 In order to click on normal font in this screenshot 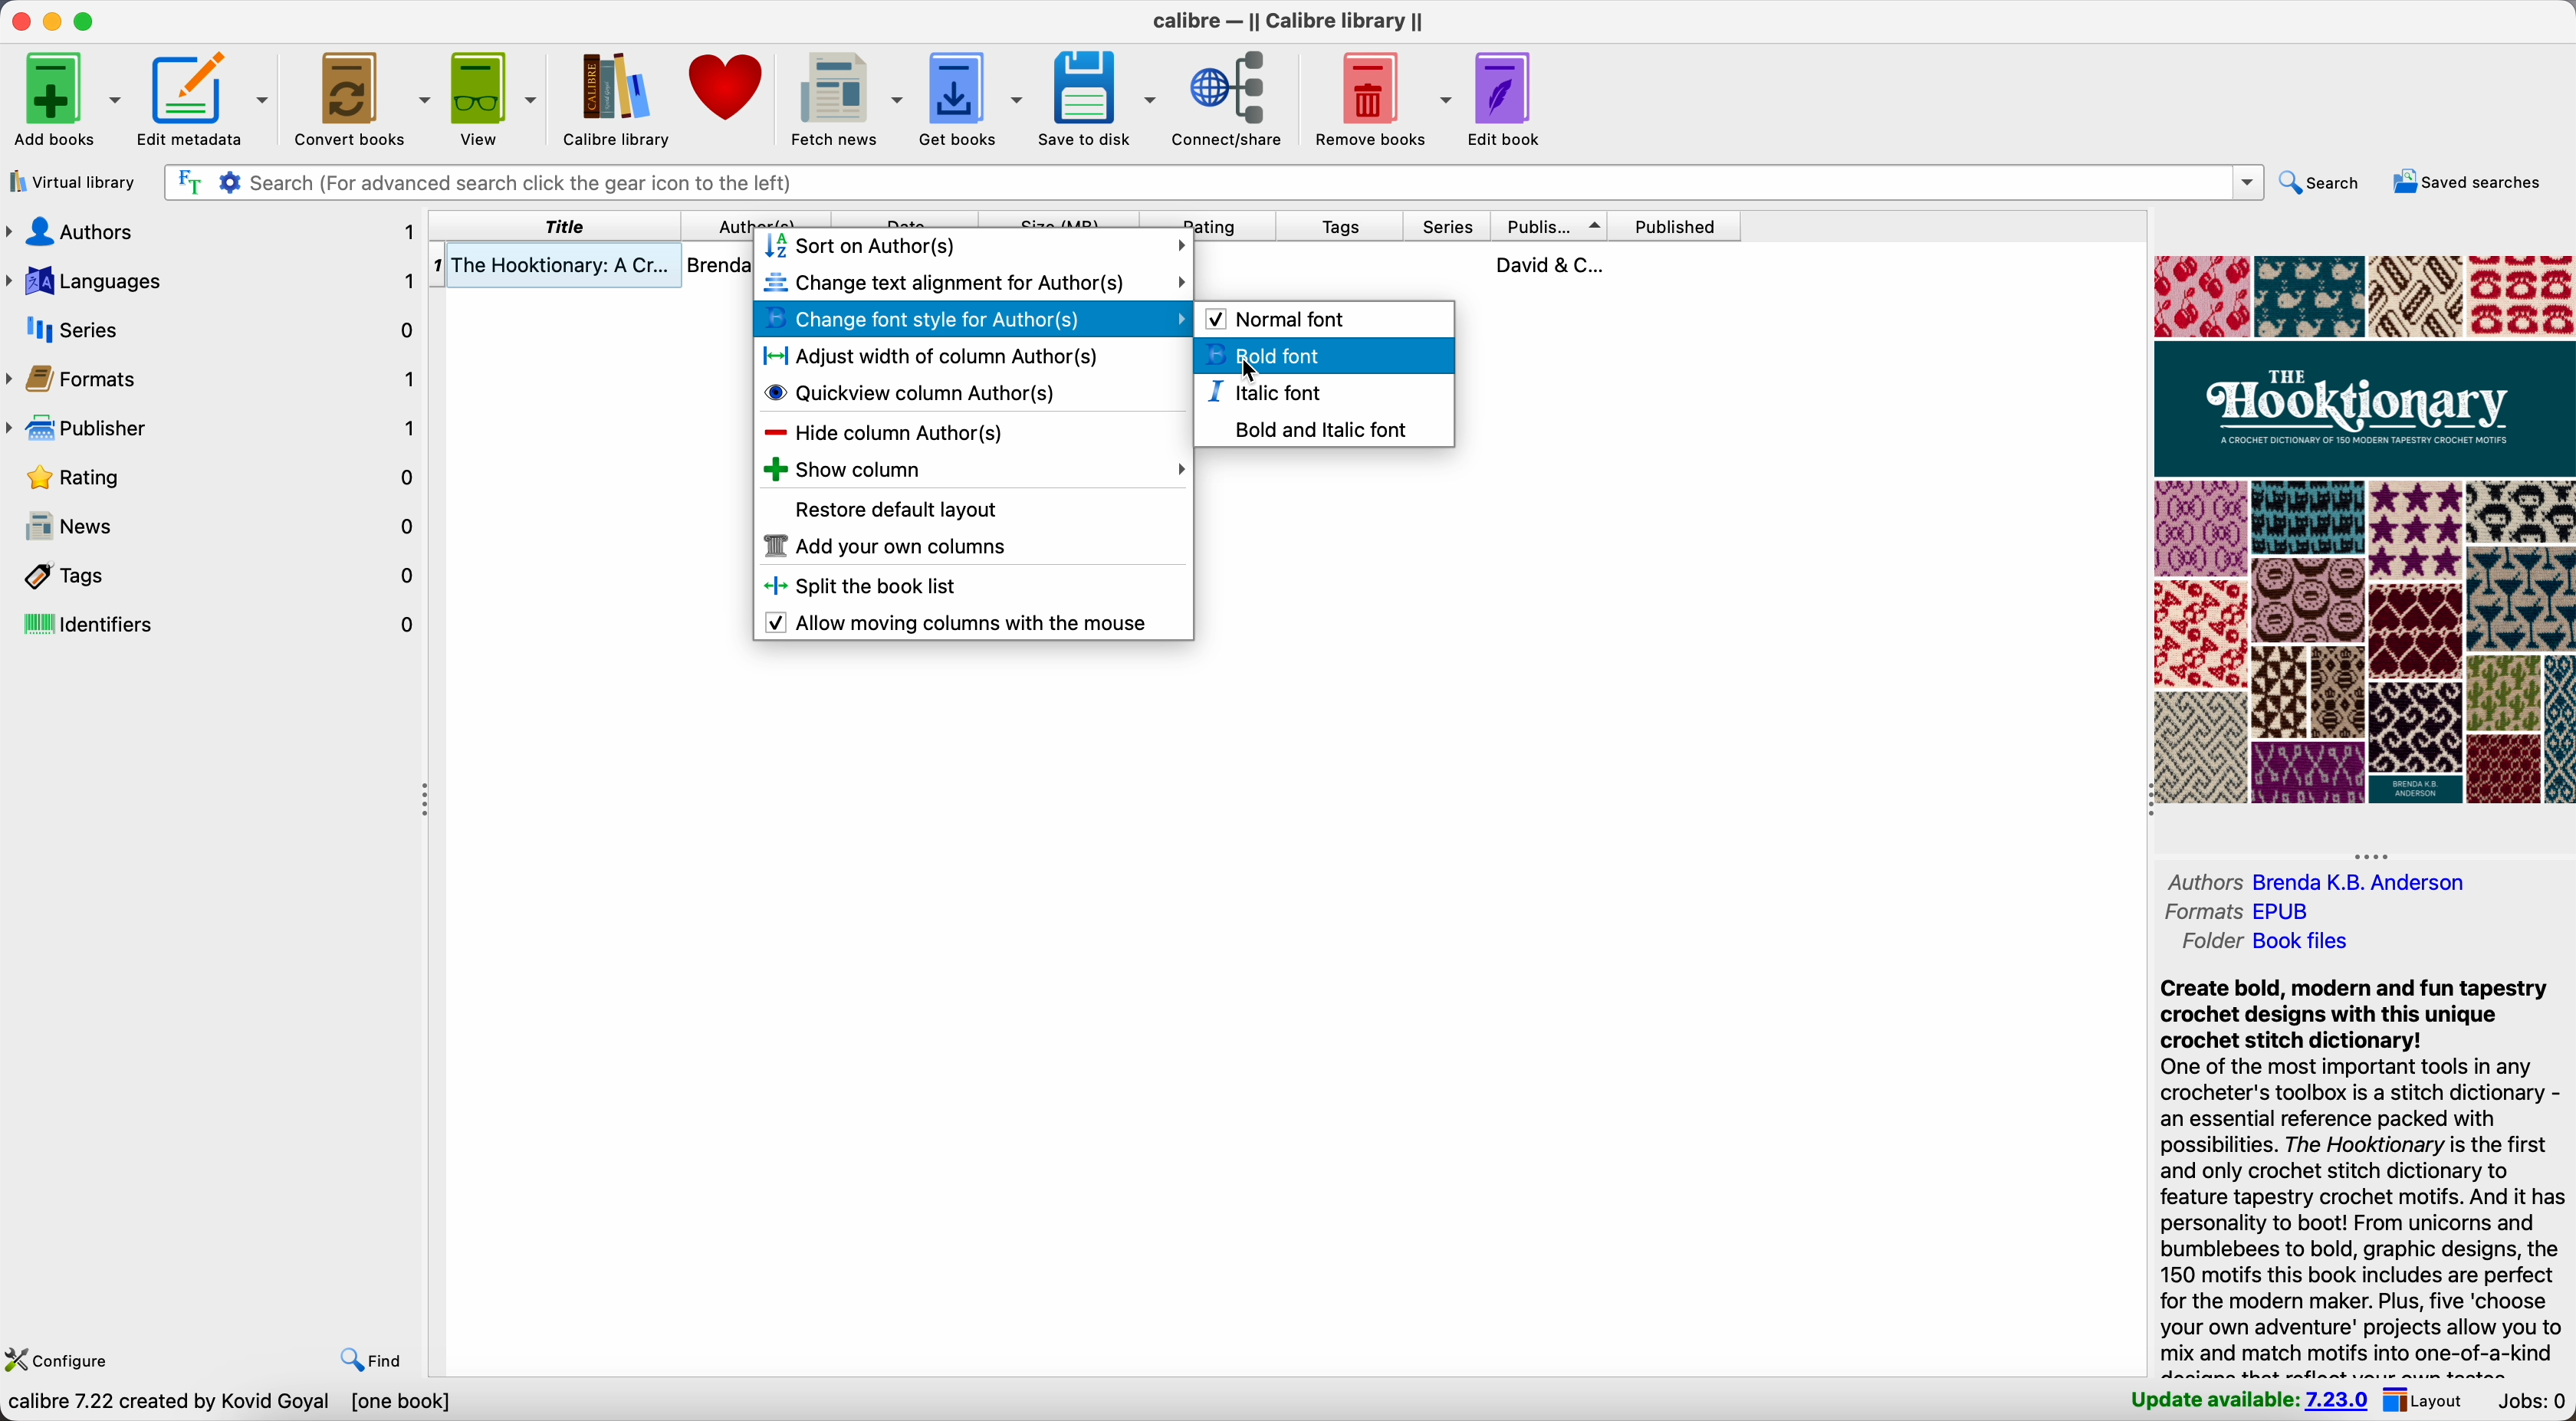, I will do `click(1279, 317)`.